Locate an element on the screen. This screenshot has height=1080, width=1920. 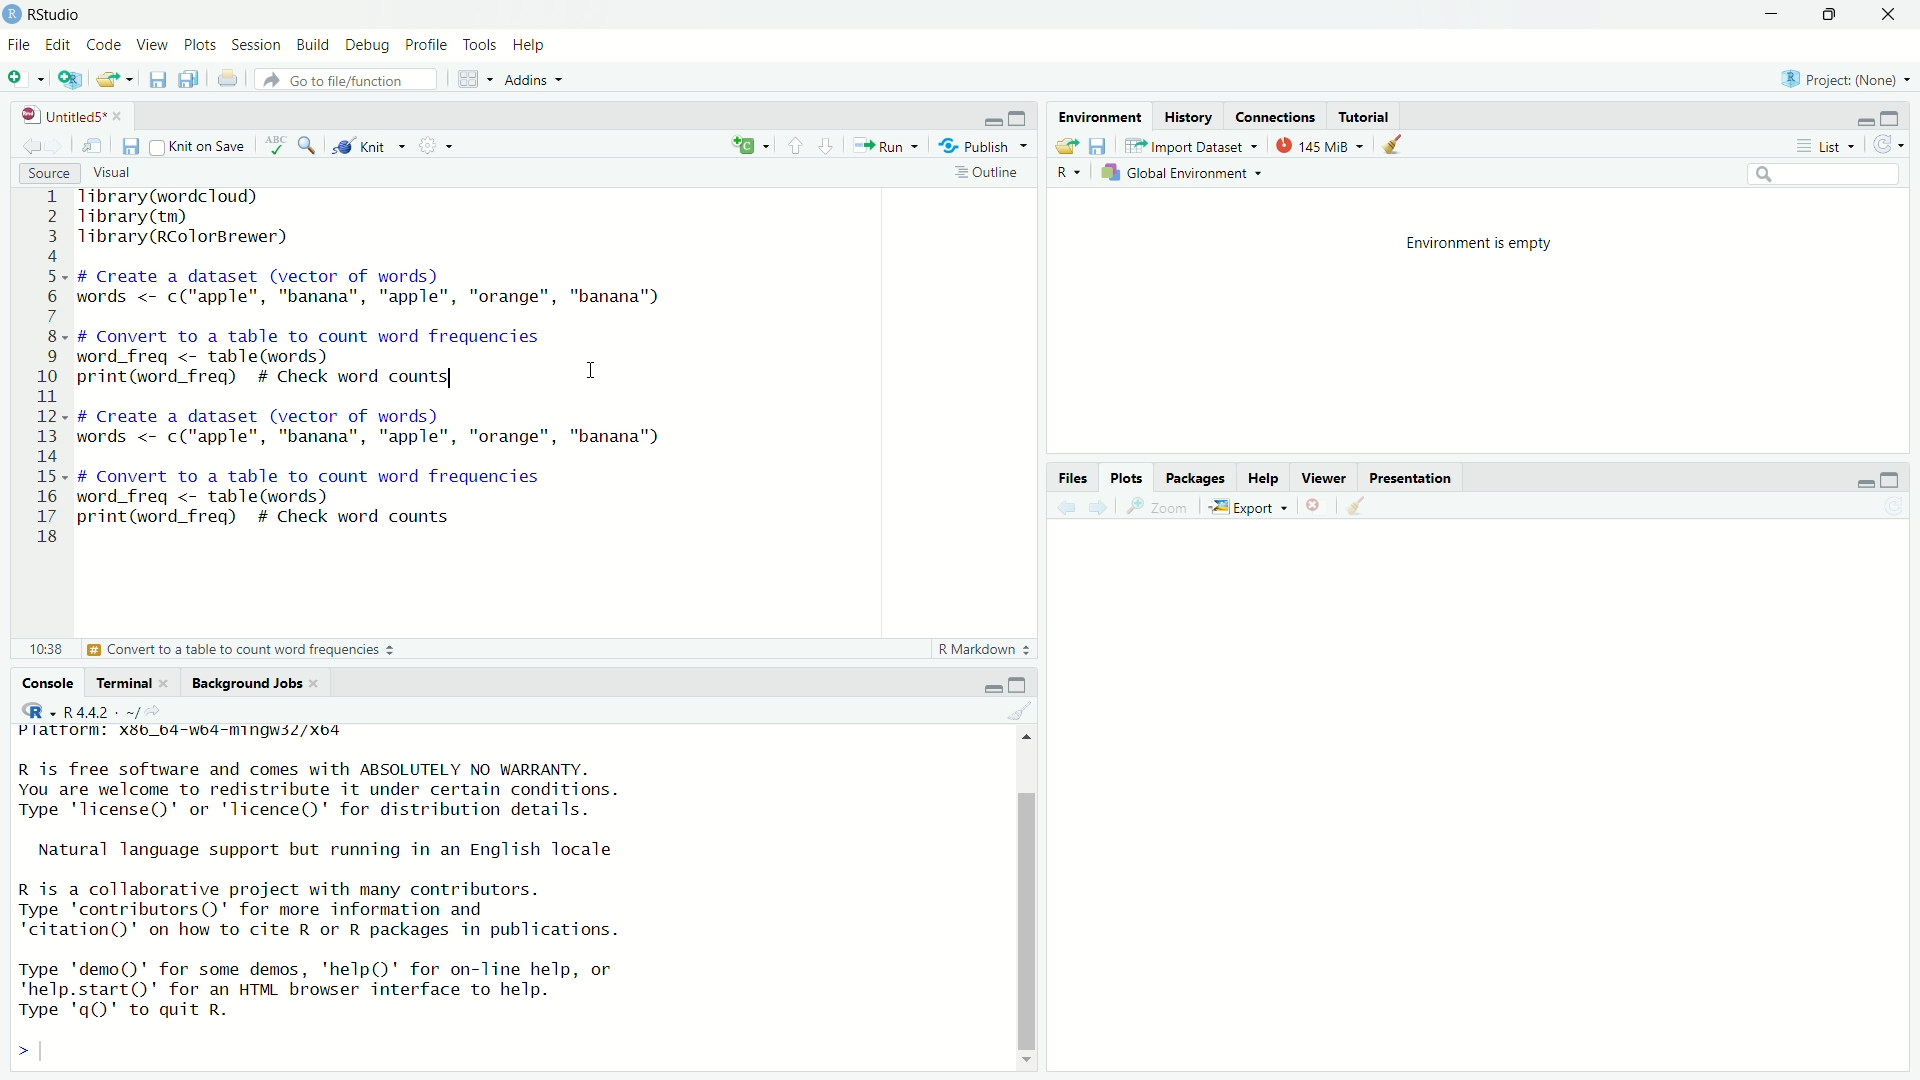
Create a Project is located at coordinates (73, 81).